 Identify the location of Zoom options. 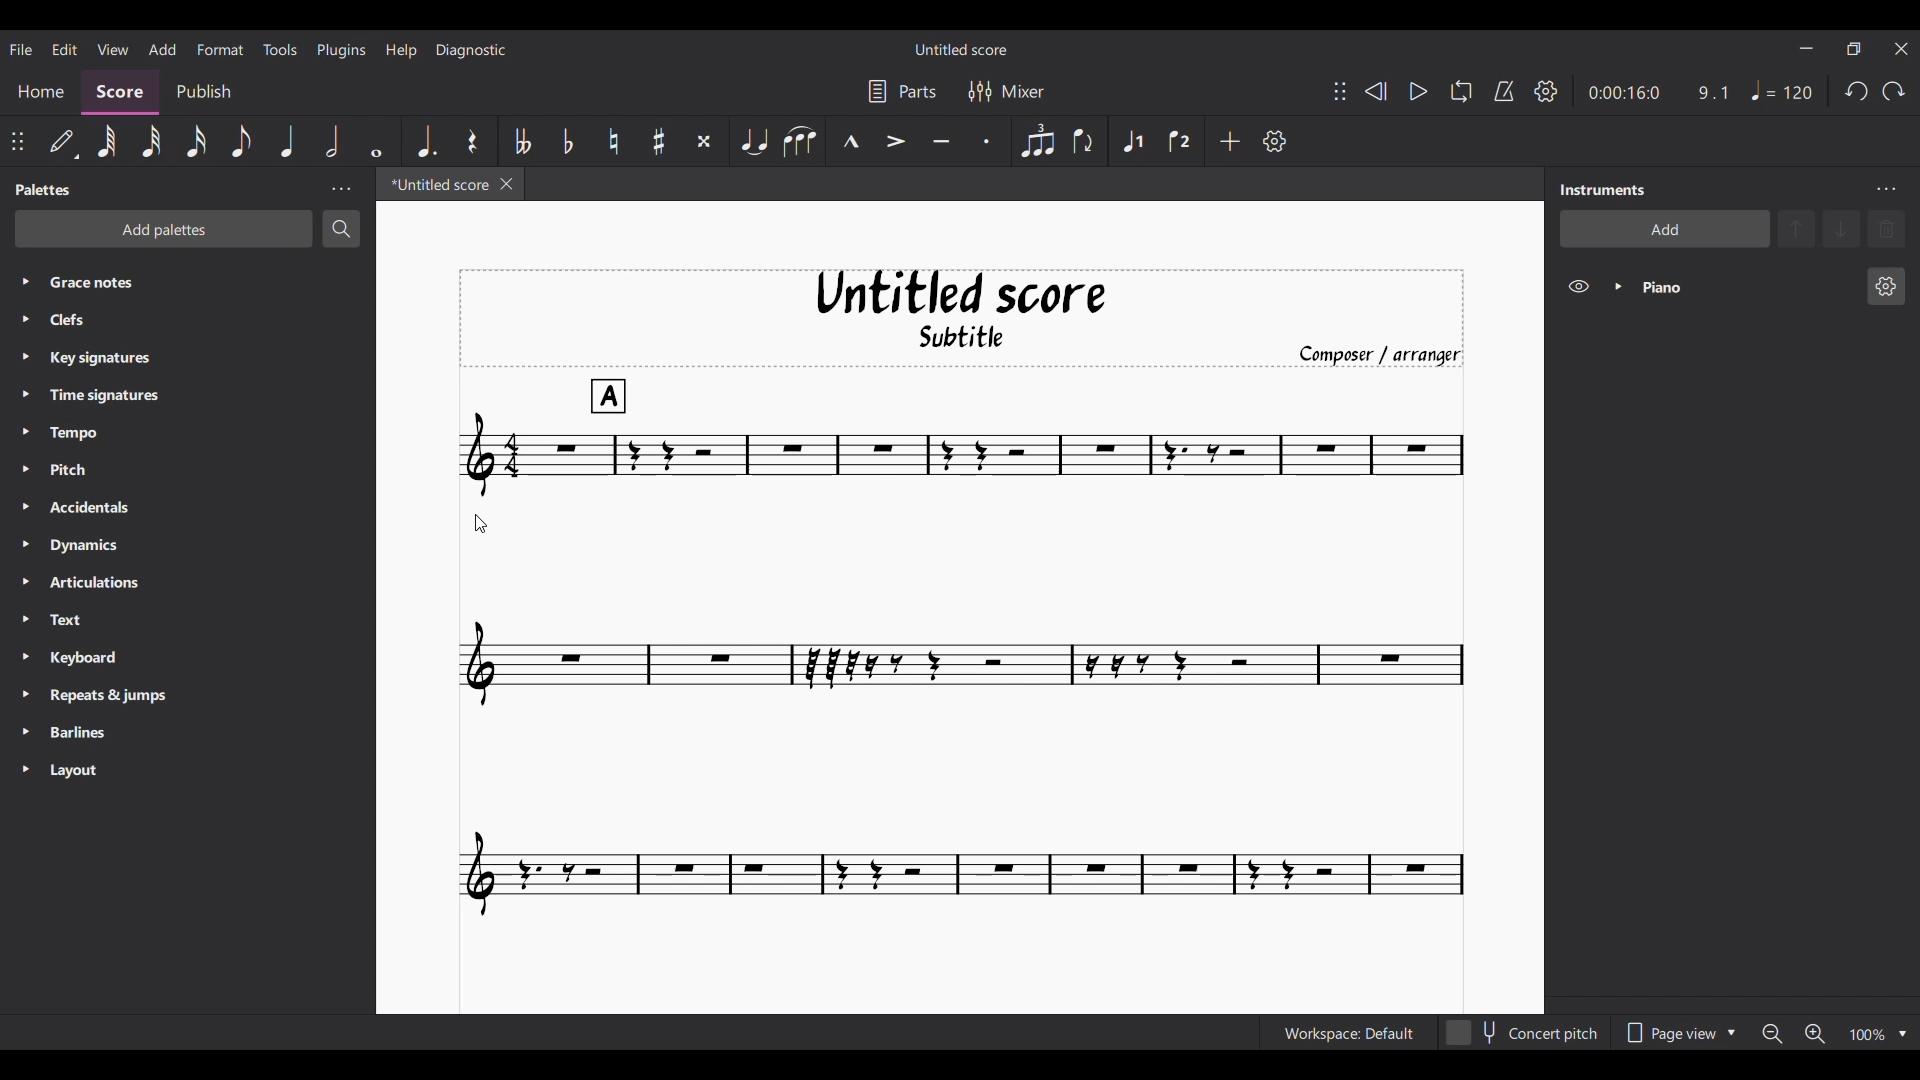
(1902, 1034).